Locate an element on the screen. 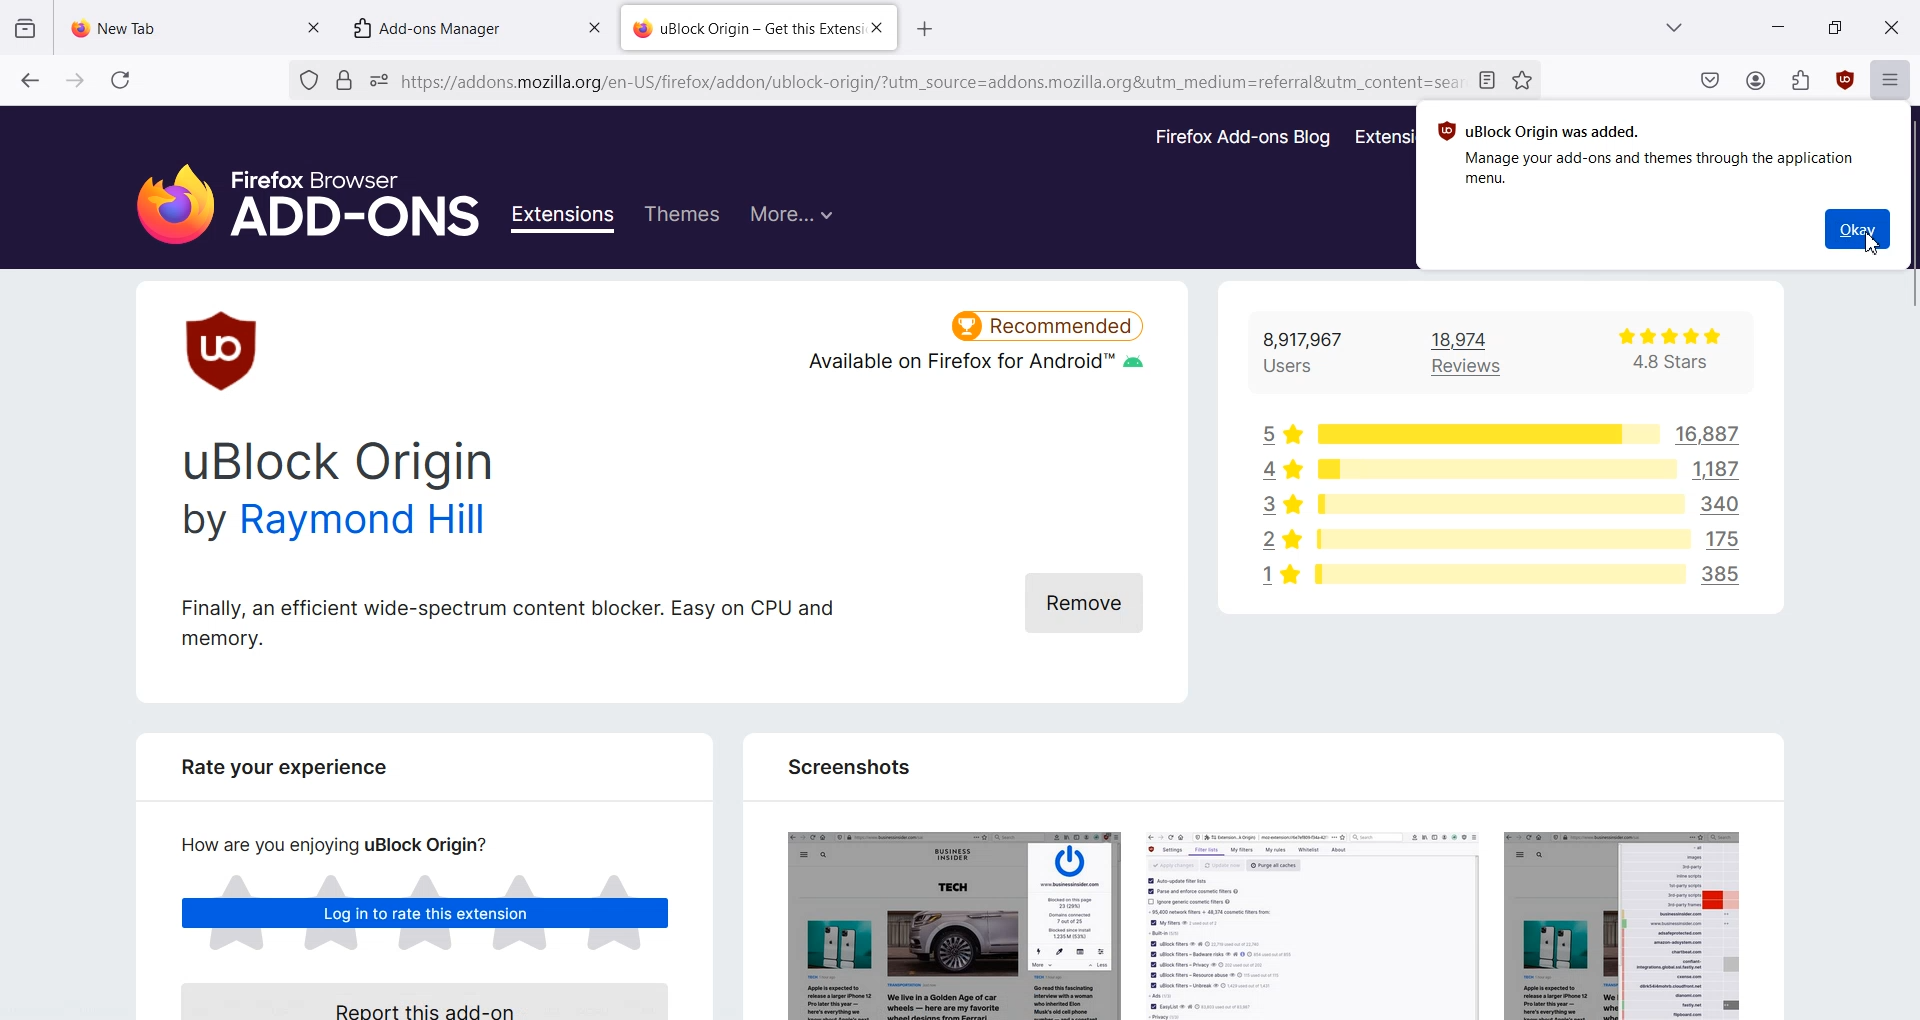 The width and height of the screenshot is (1920, 1020). Add-ons Manager is located at coordinates (437, 27).